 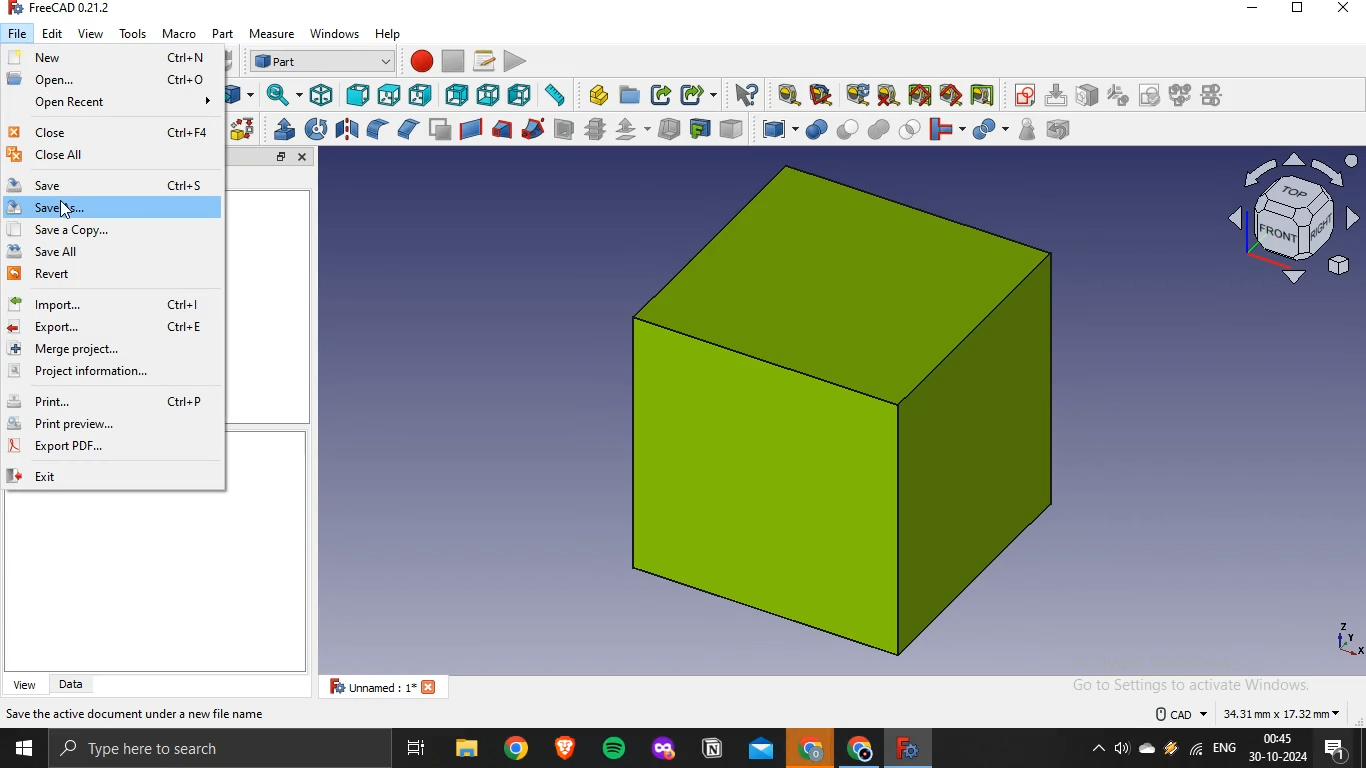 I want to click on onedrive, so click(x=1148, y=750).